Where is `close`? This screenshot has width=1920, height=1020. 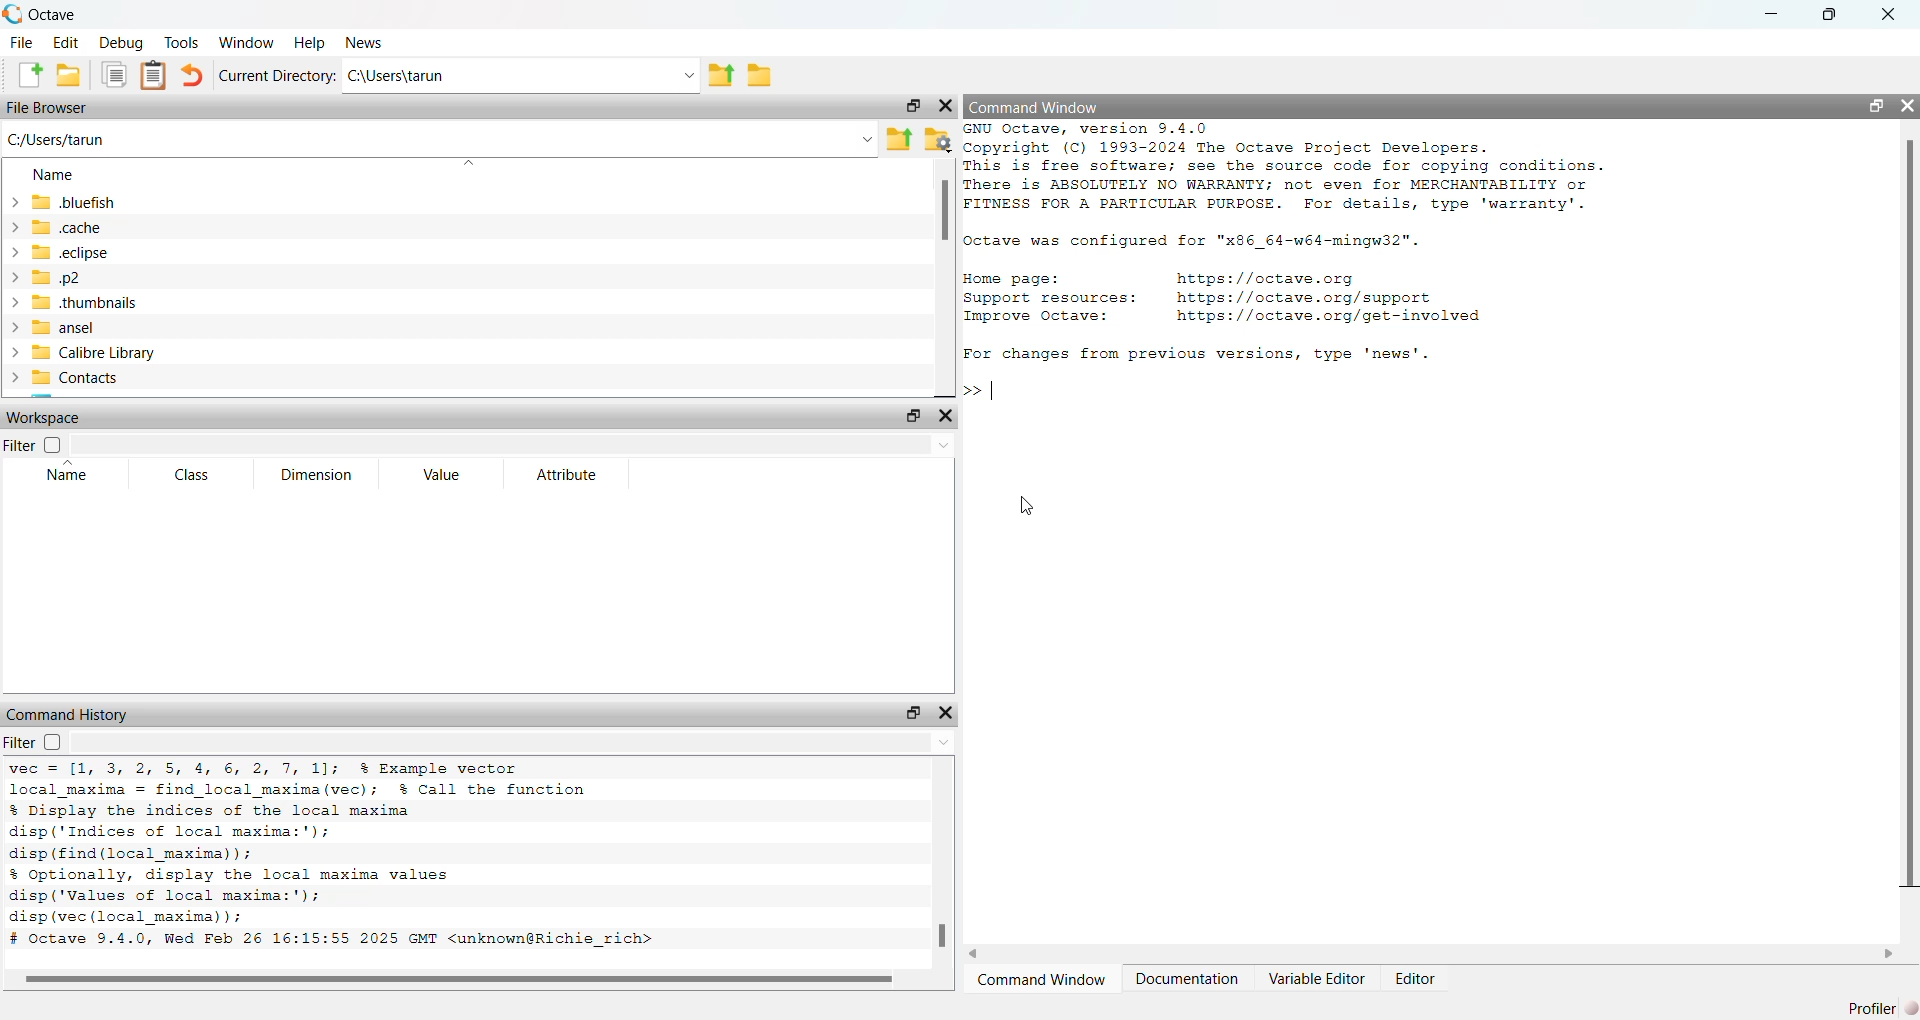 close is located at coordinates (1886, 15).